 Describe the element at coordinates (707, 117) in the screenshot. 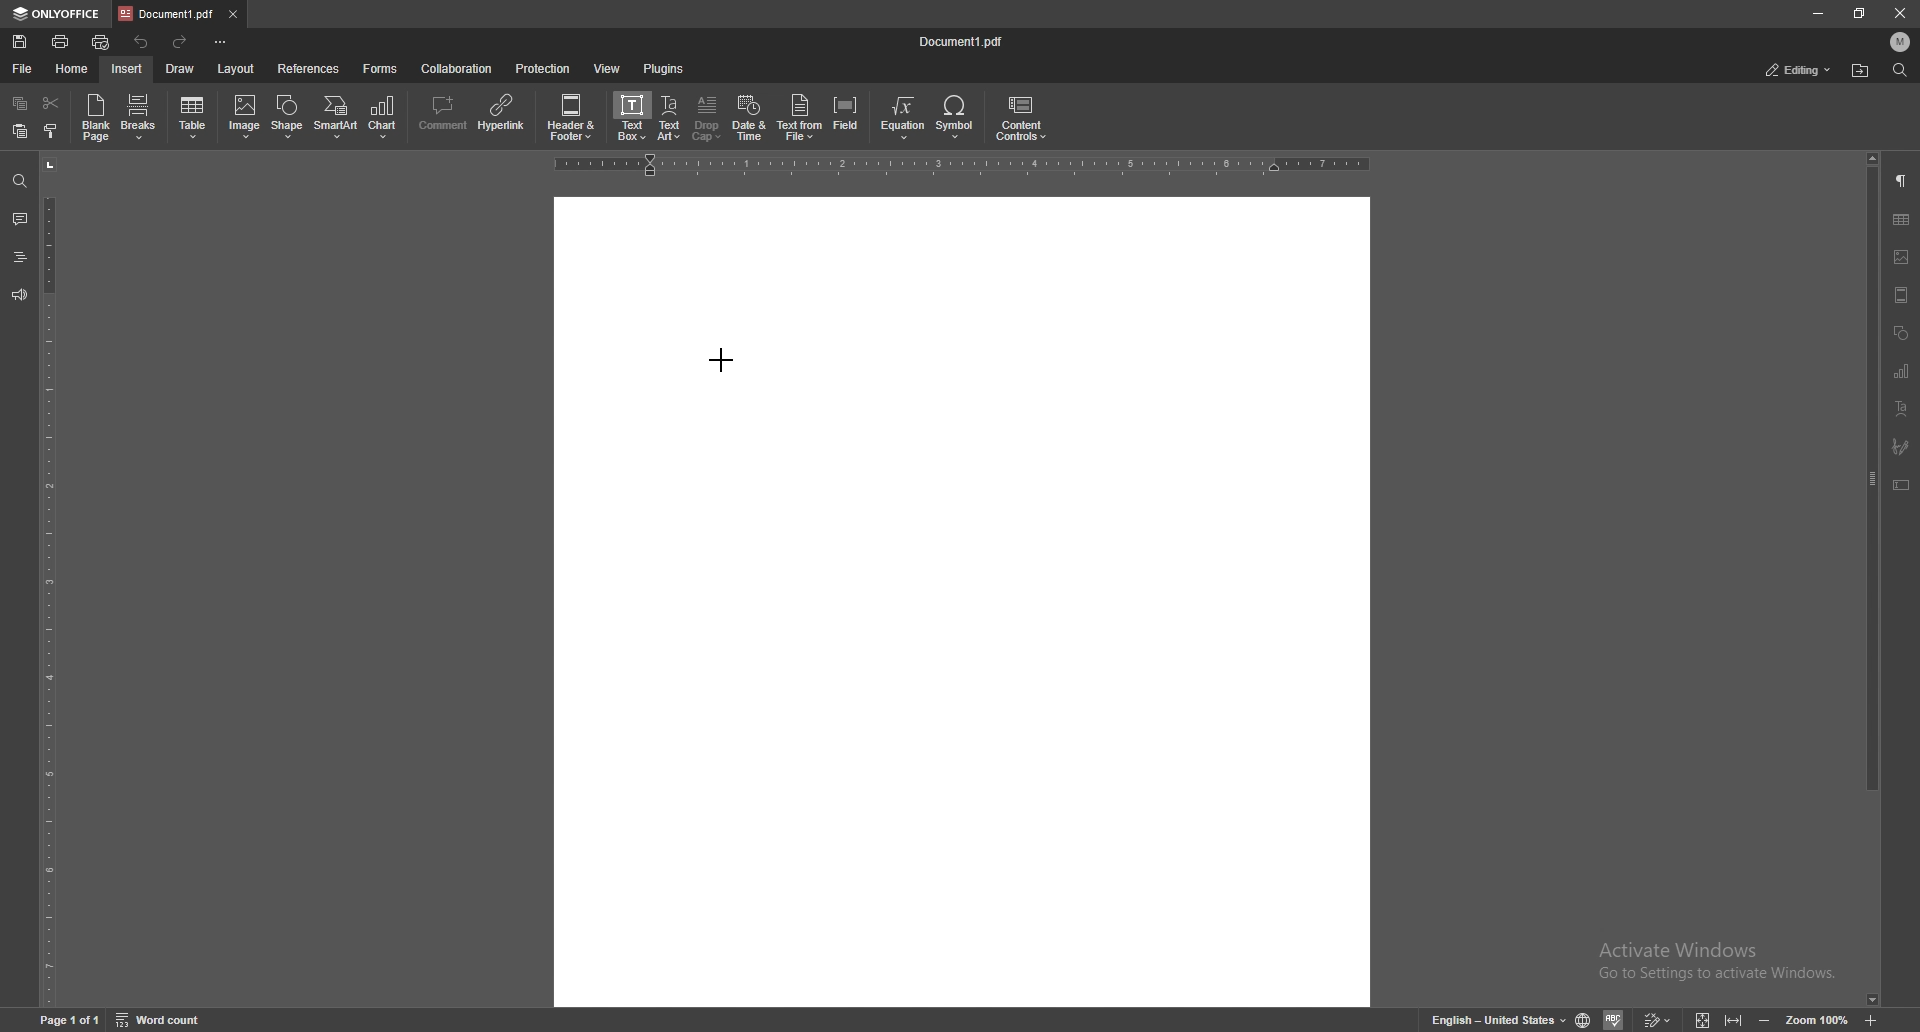

I see `drop cap` at that location.